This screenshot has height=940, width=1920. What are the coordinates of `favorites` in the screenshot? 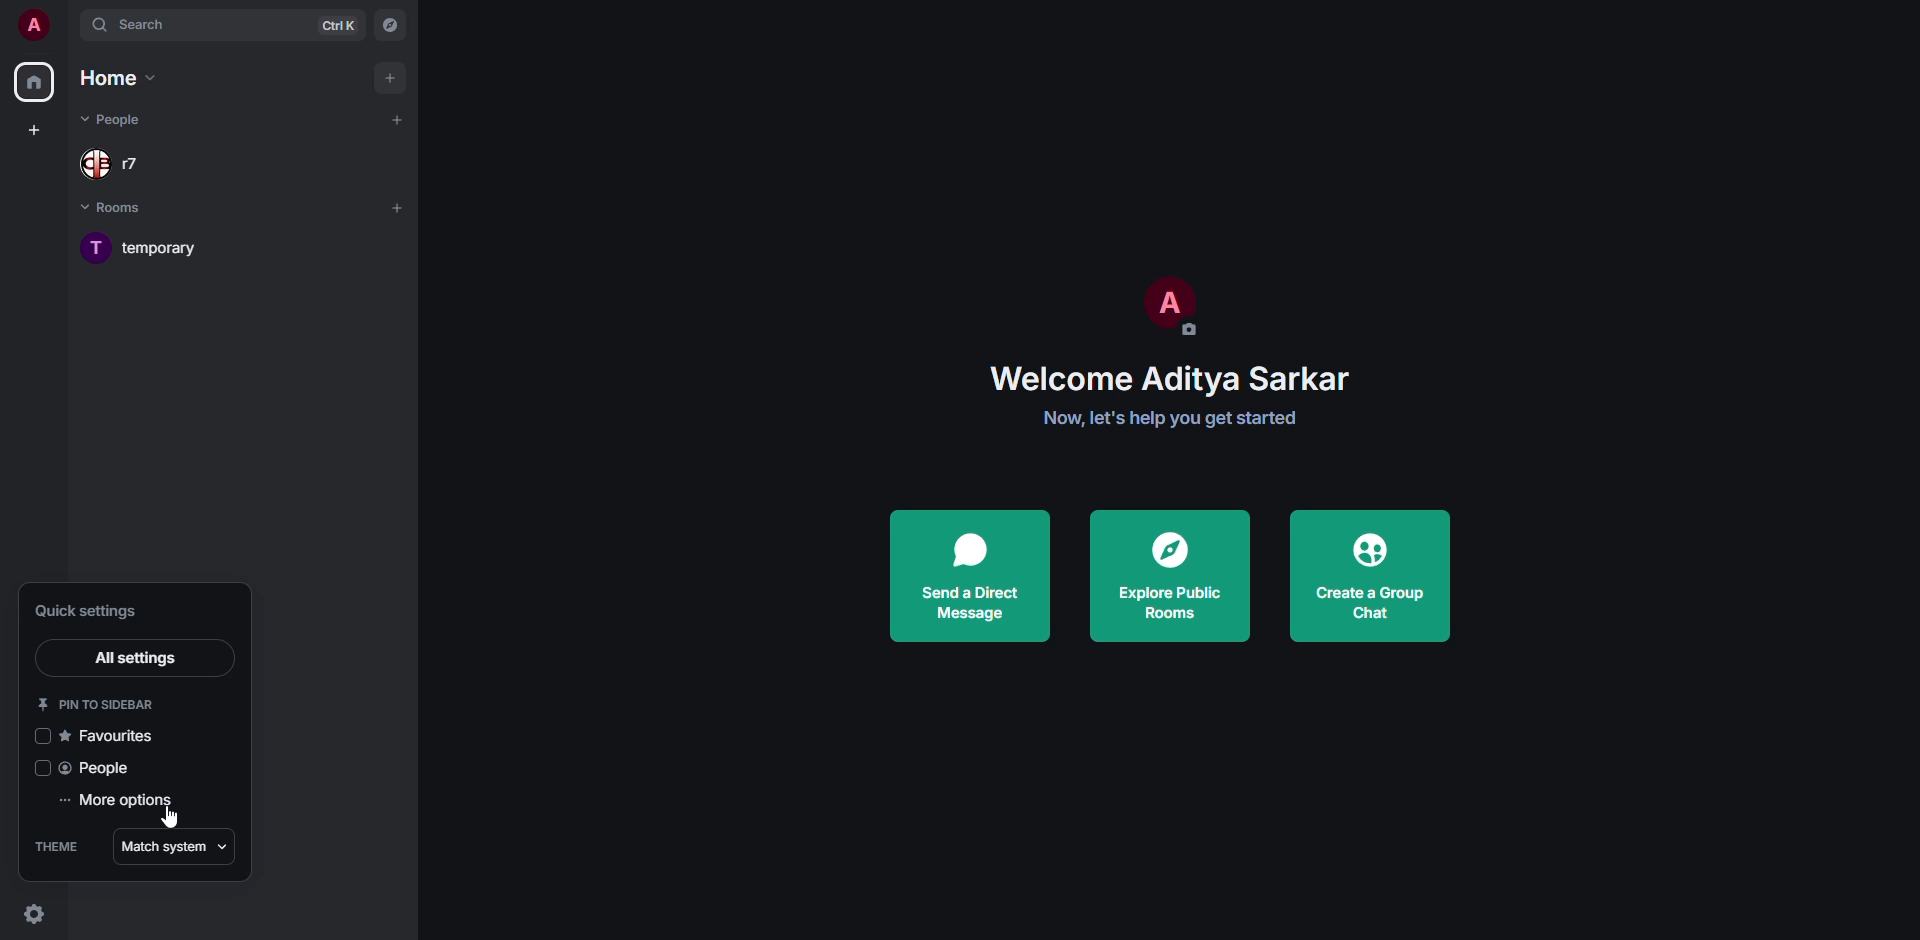 It's located at (115, 735).